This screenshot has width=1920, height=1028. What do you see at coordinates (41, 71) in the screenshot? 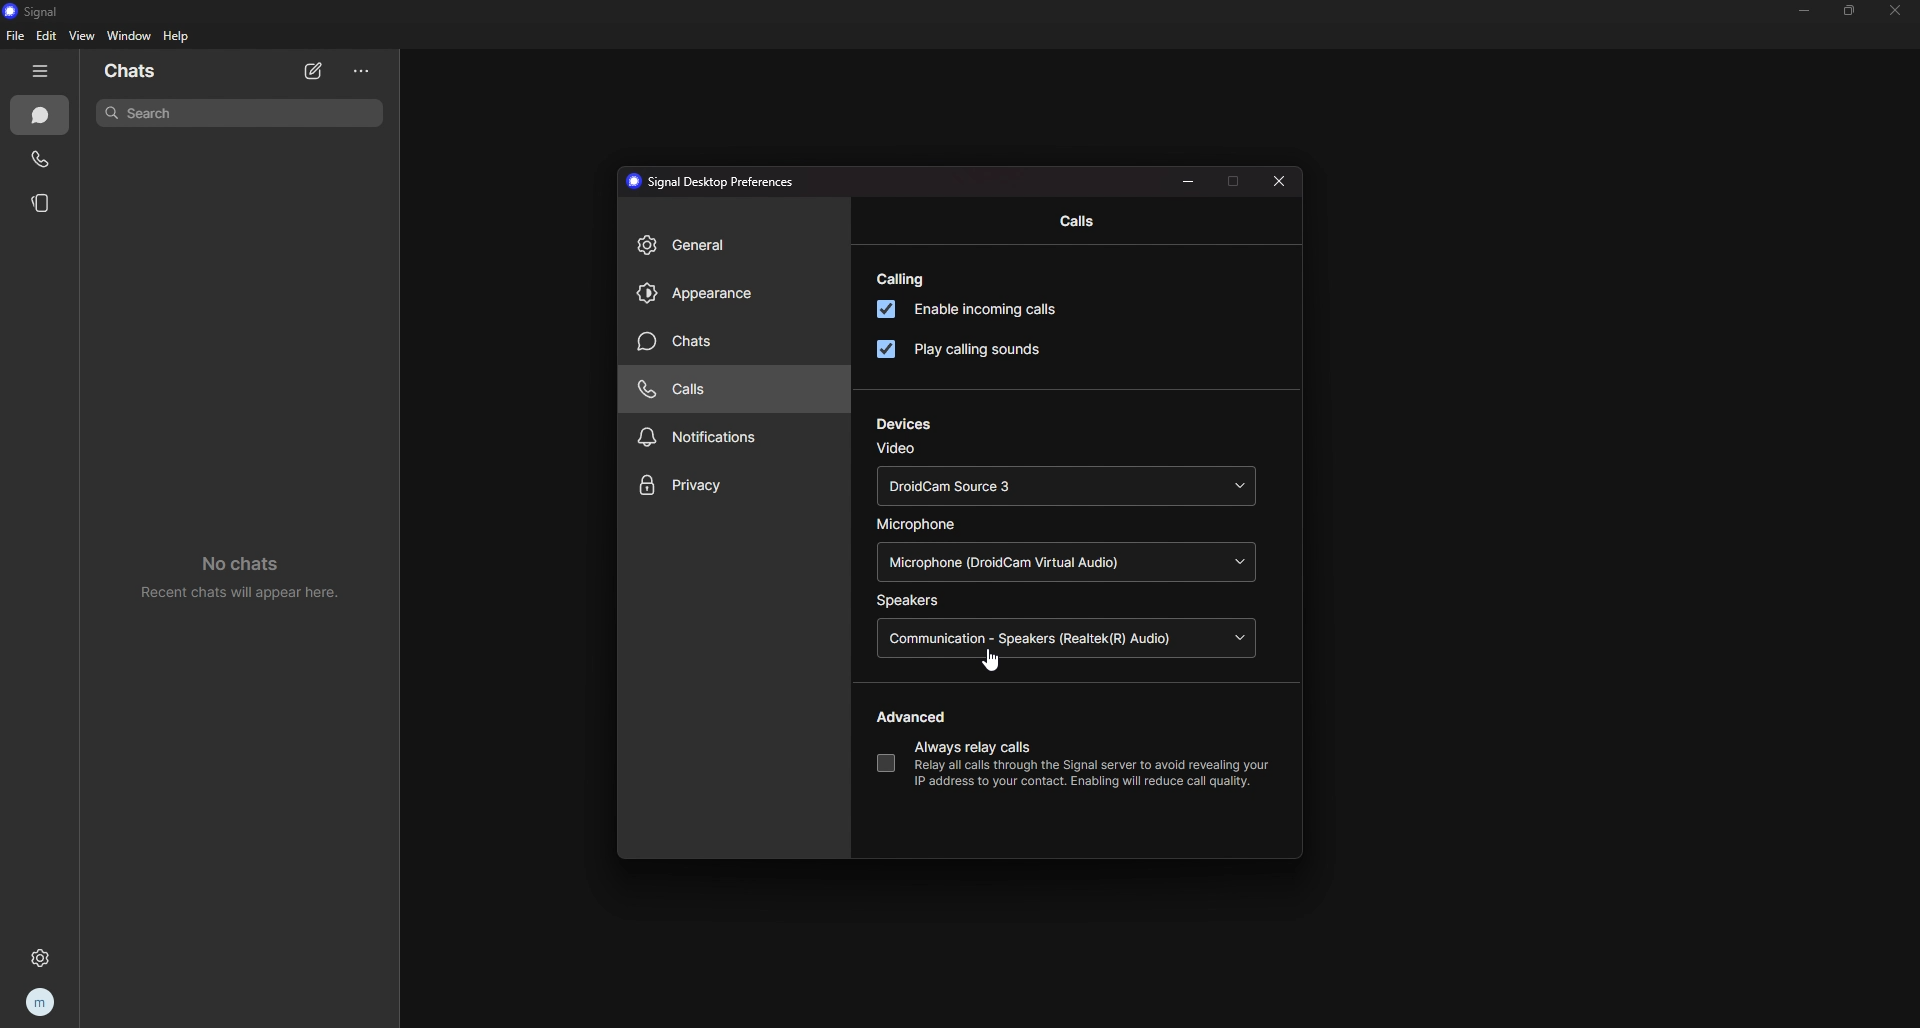
I see `hide tab` at bounding box center [41, 71].